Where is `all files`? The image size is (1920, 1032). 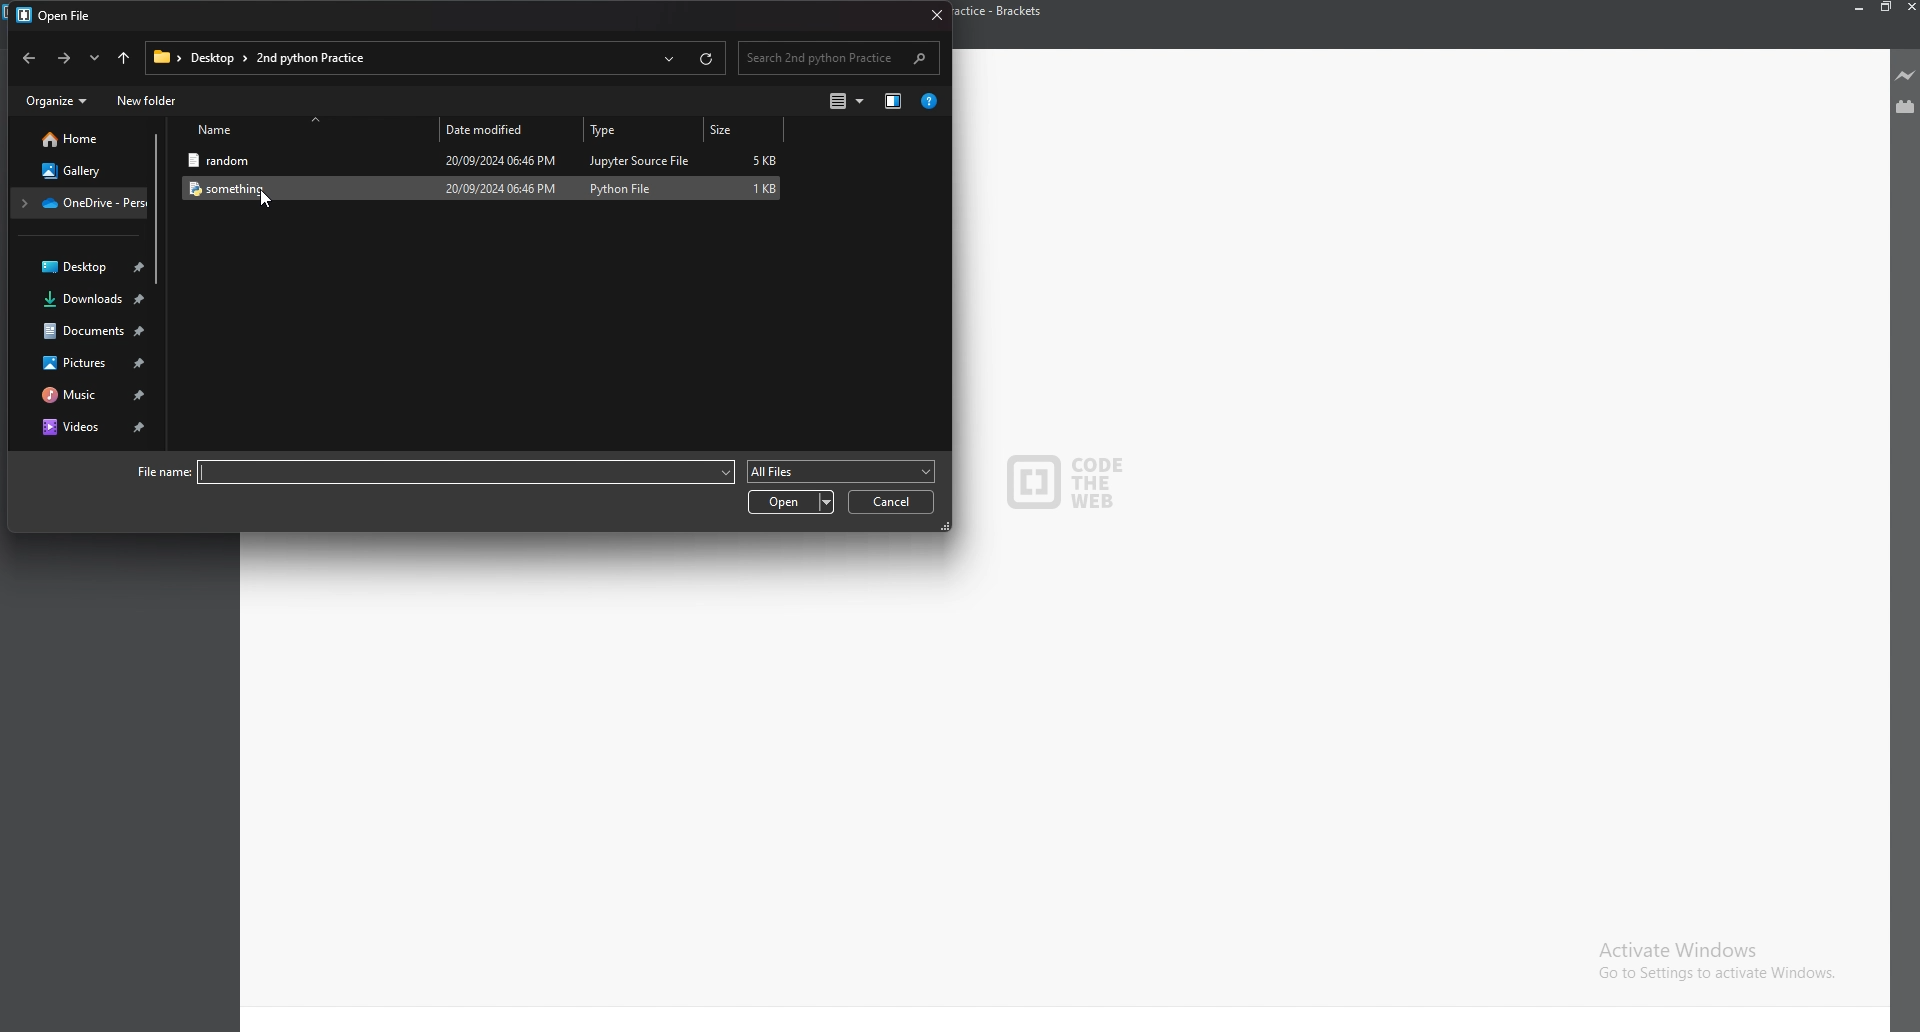 all files is located at coordinates (841, 472).